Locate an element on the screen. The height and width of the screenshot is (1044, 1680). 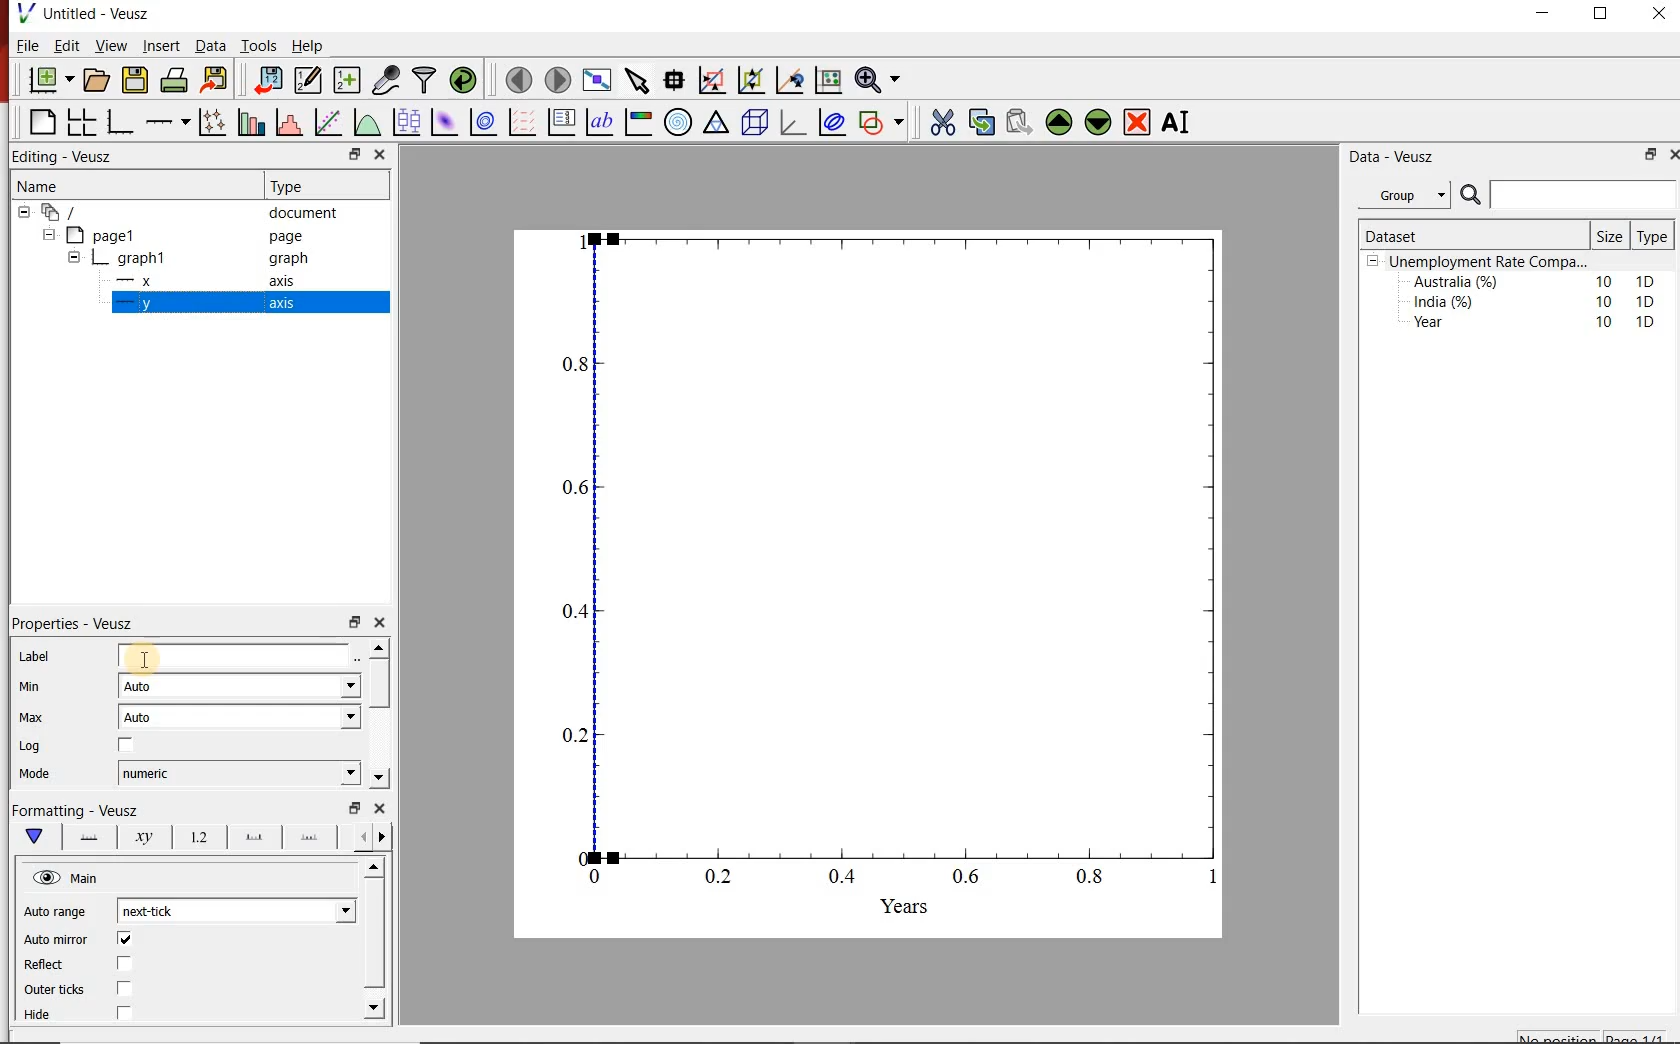
View is located at coordinates (109, 46).